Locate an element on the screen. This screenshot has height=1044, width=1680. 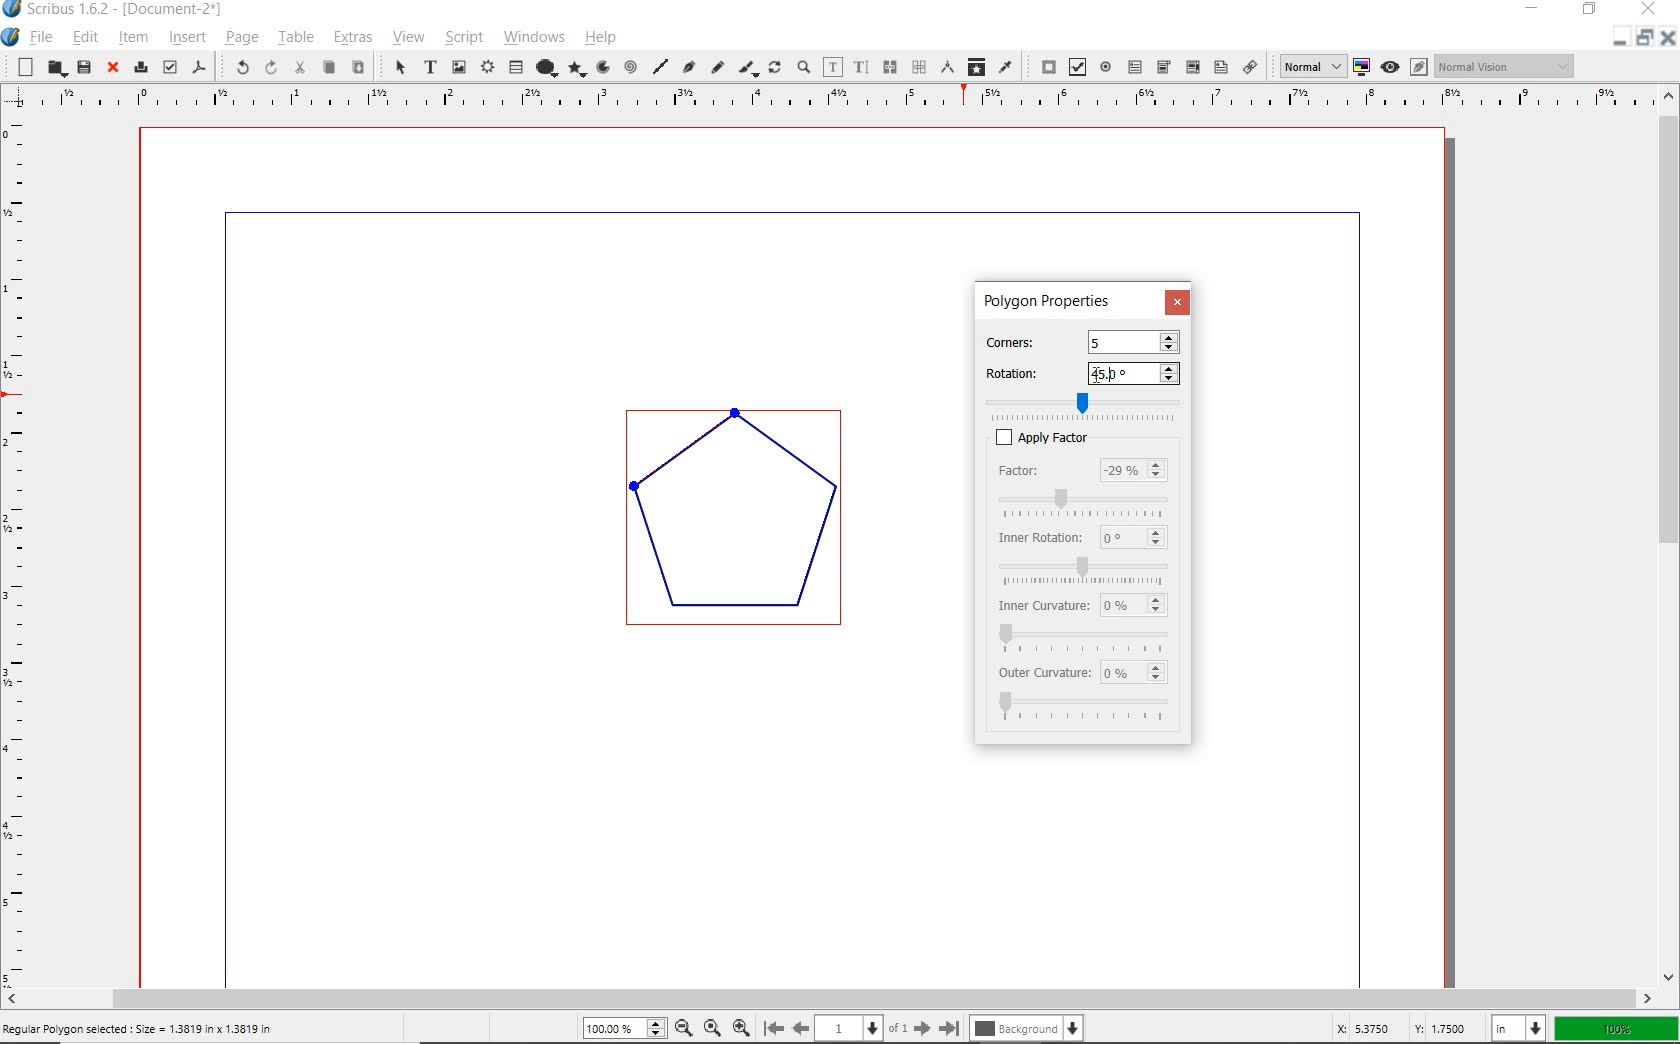
link annotation is located at coordinates (1250, 68).